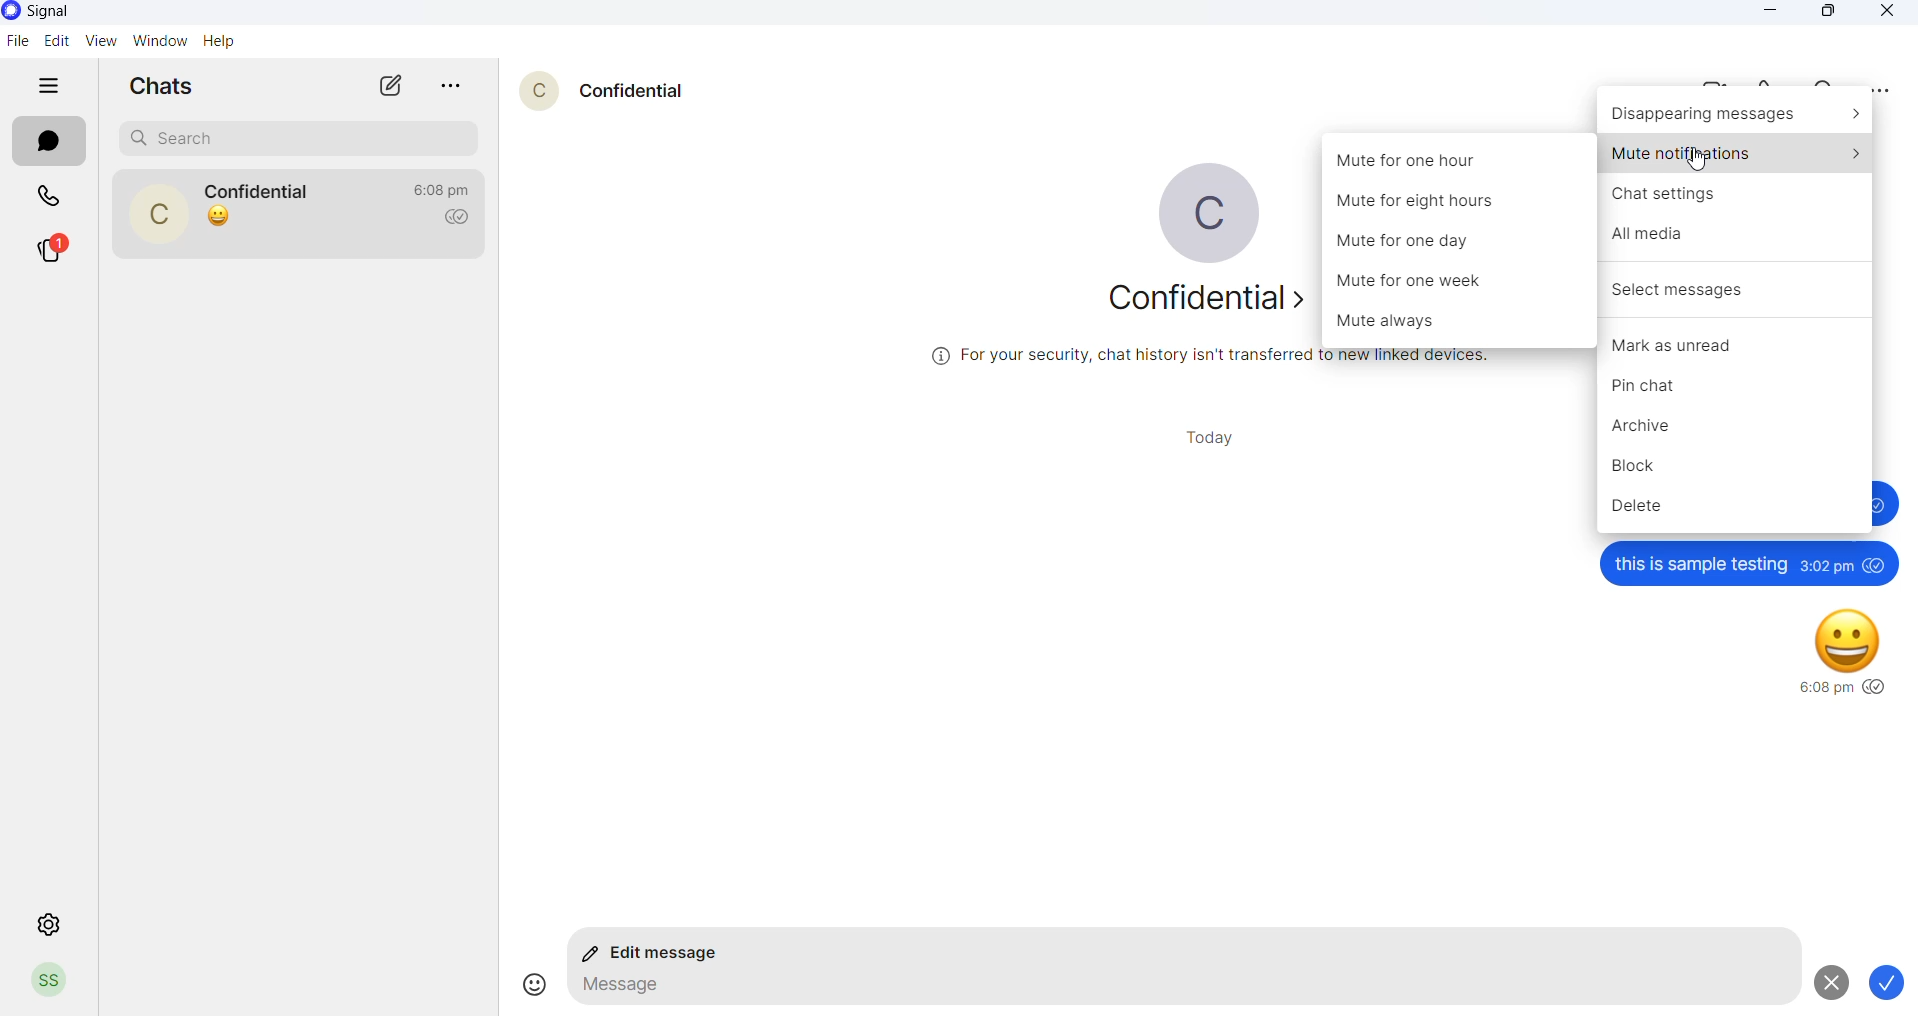  I want to click on select messages, so click(1738, 287).